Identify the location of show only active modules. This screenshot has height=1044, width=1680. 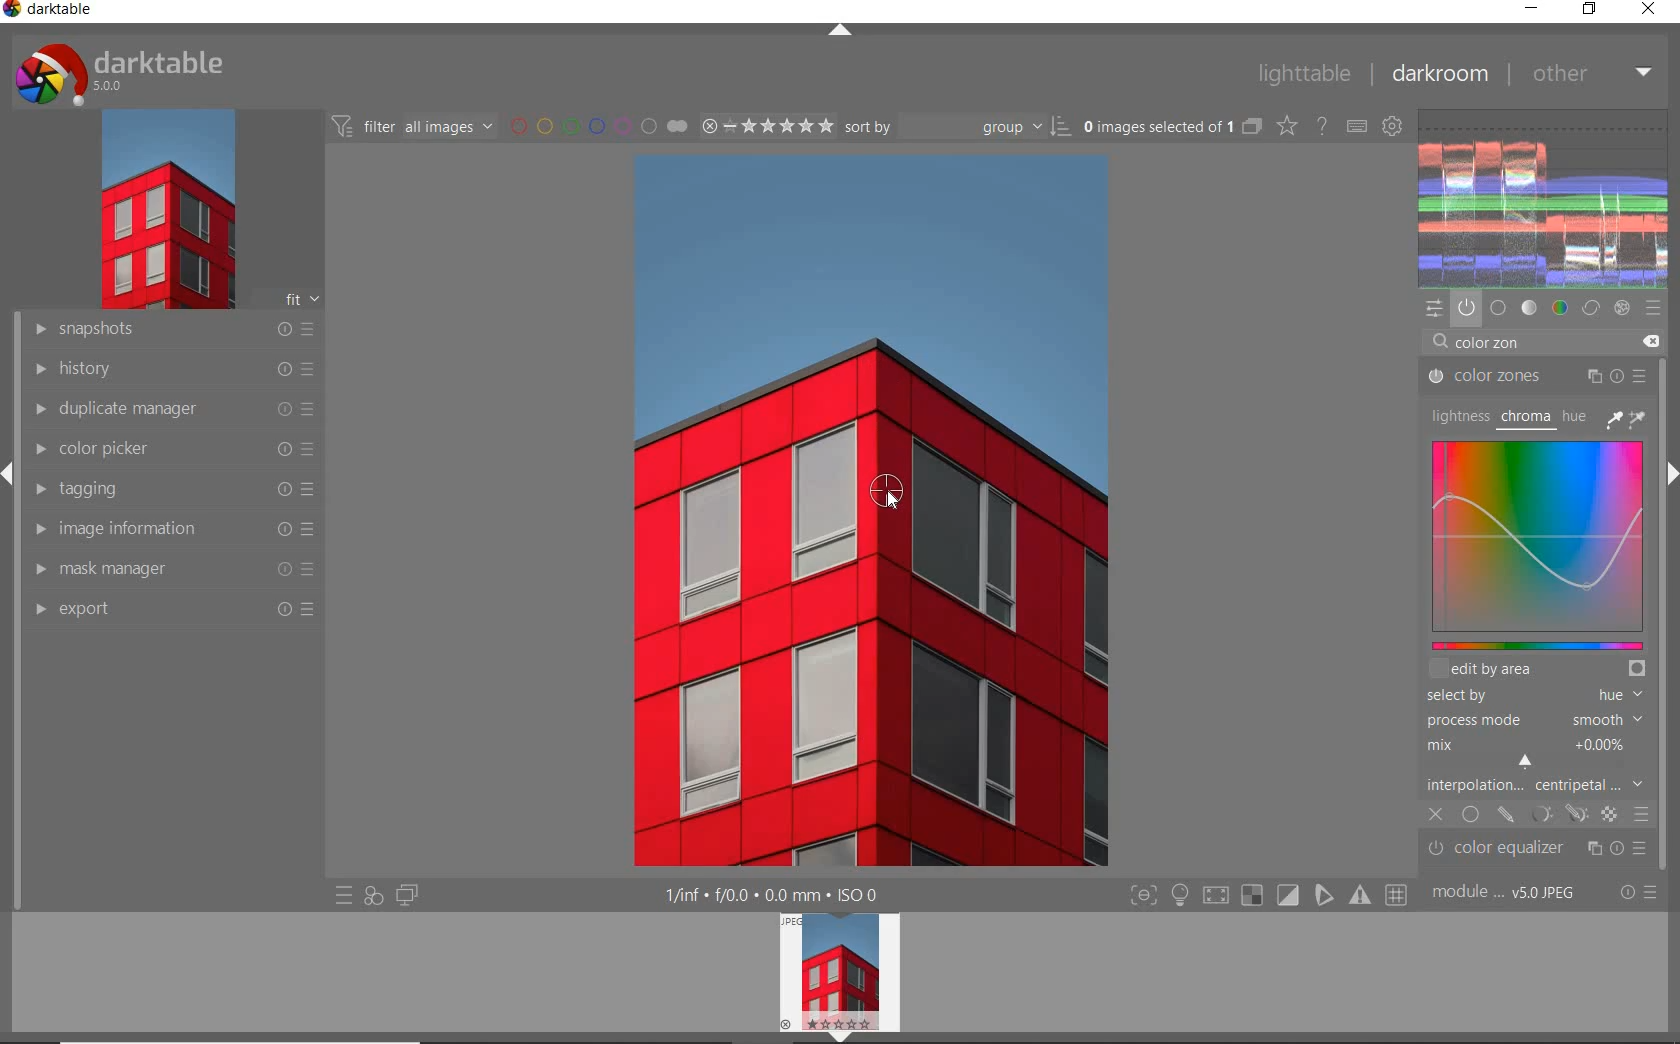
(1466, 307).